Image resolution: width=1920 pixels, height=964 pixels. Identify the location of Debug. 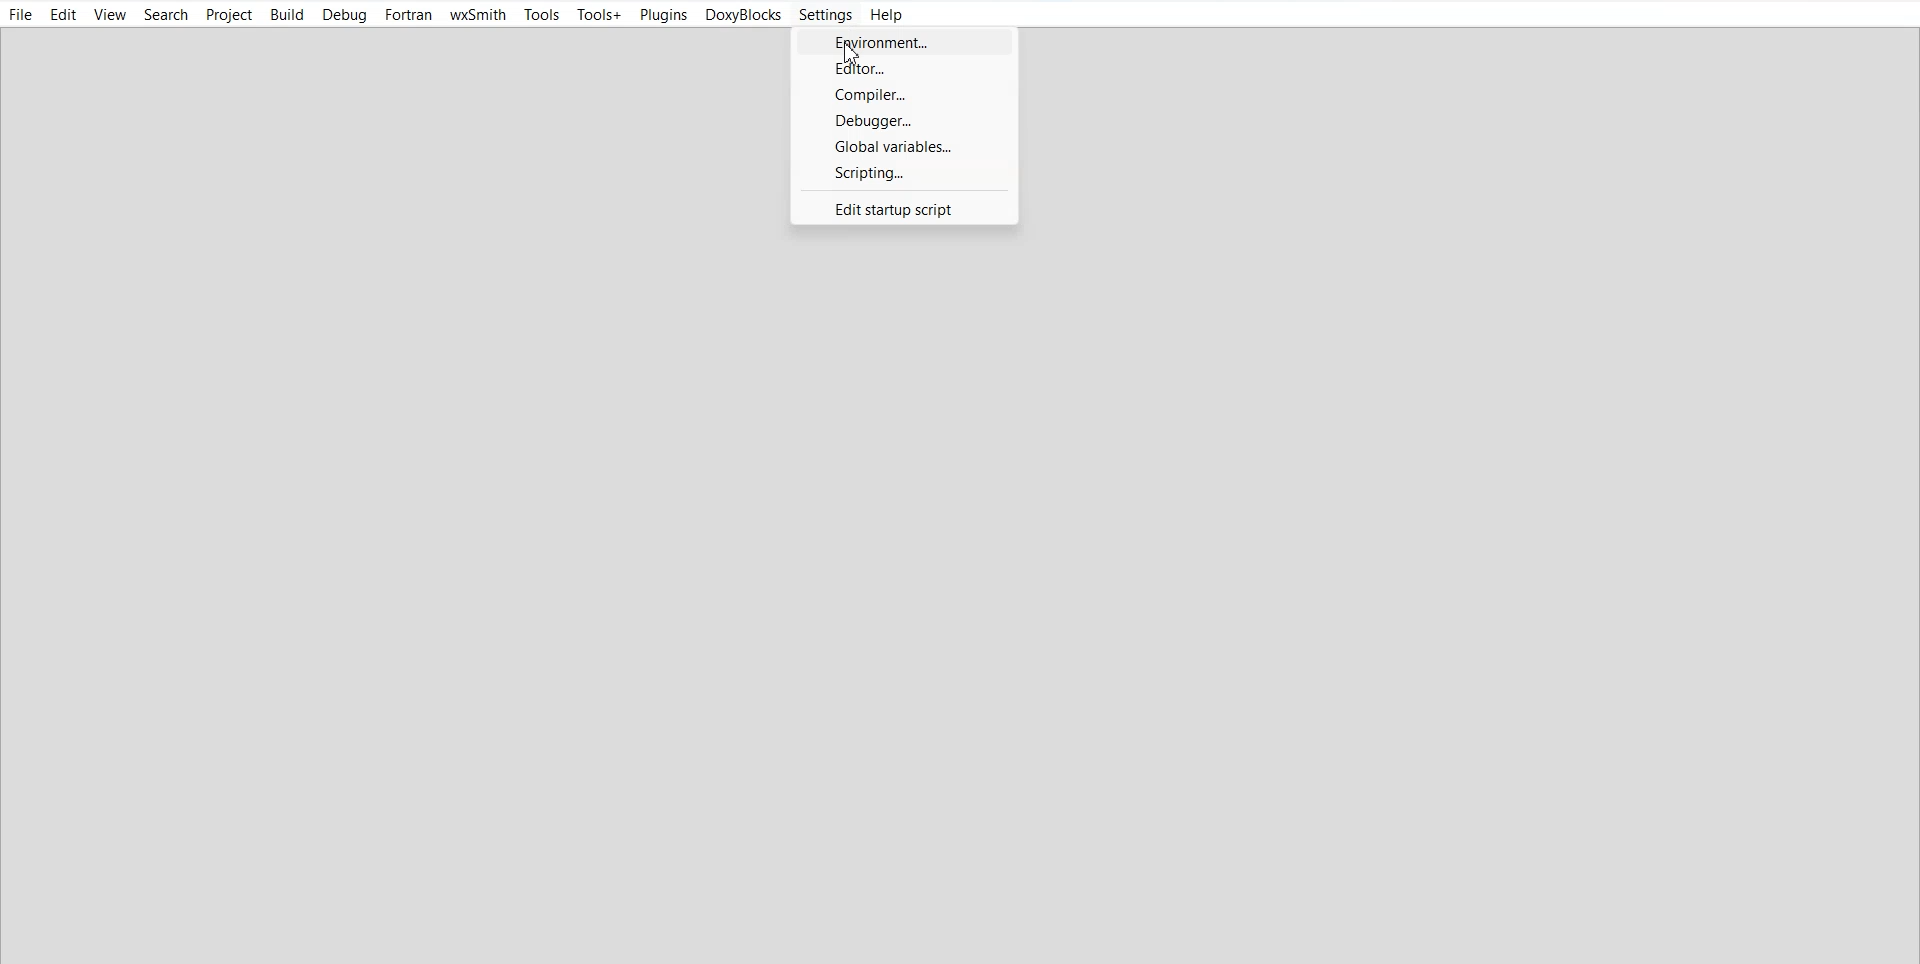
(344, 15).